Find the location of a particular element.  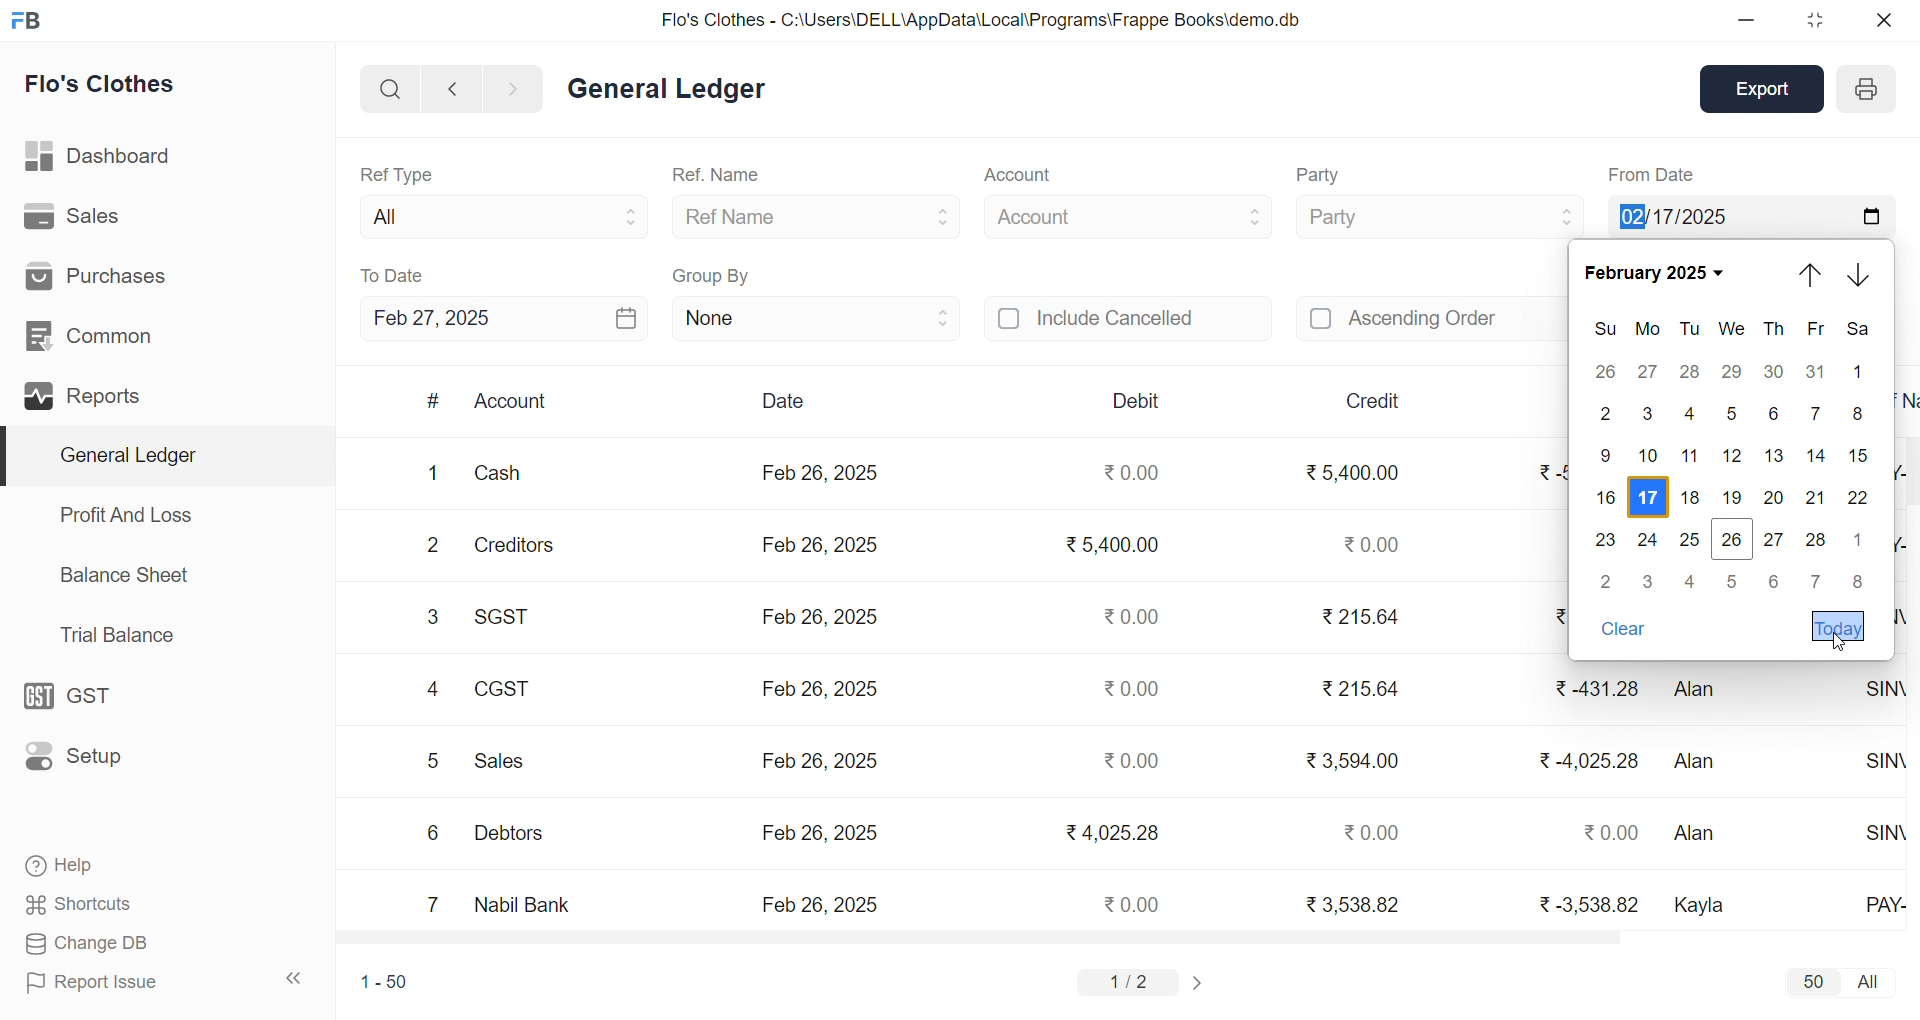

MINIMIZE is located at coordinates (1747, 22).